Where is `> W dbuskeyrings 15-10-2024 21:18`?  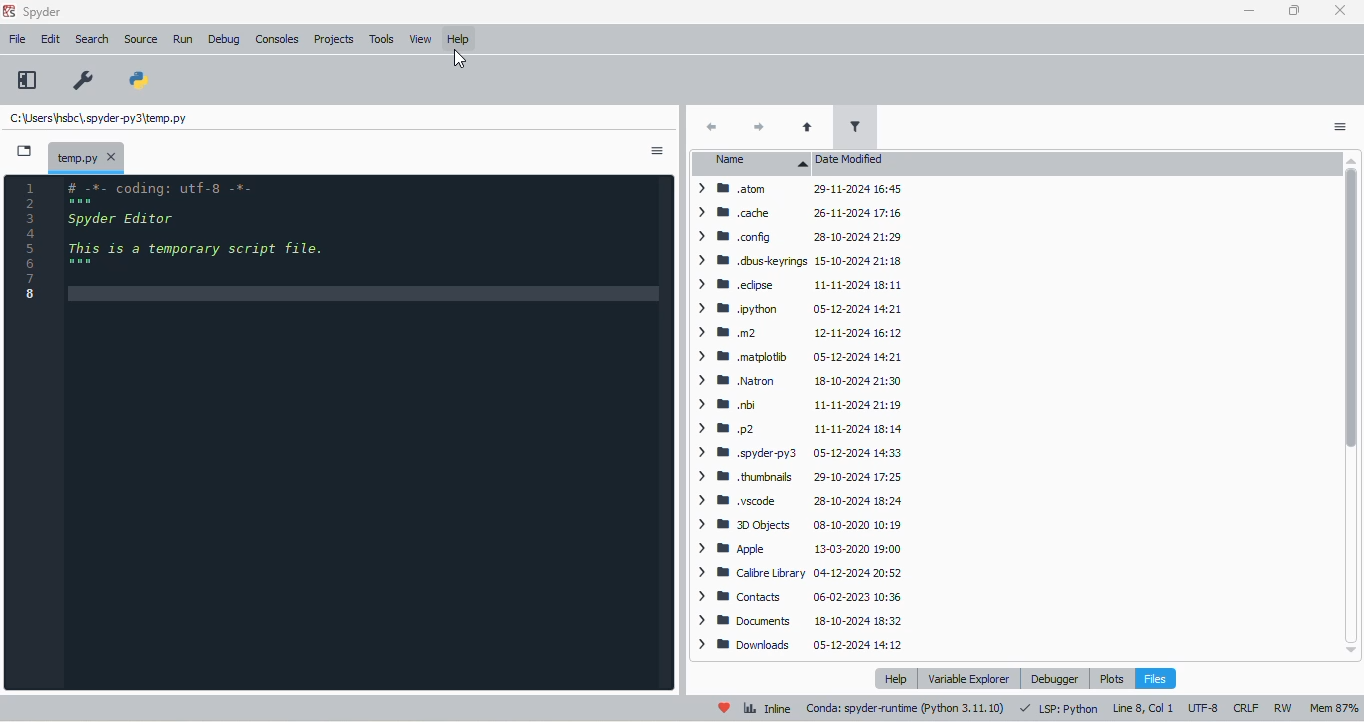
> W dbuskeyrings 15-10-2024 21:18 is located at coordinates (799, 261).